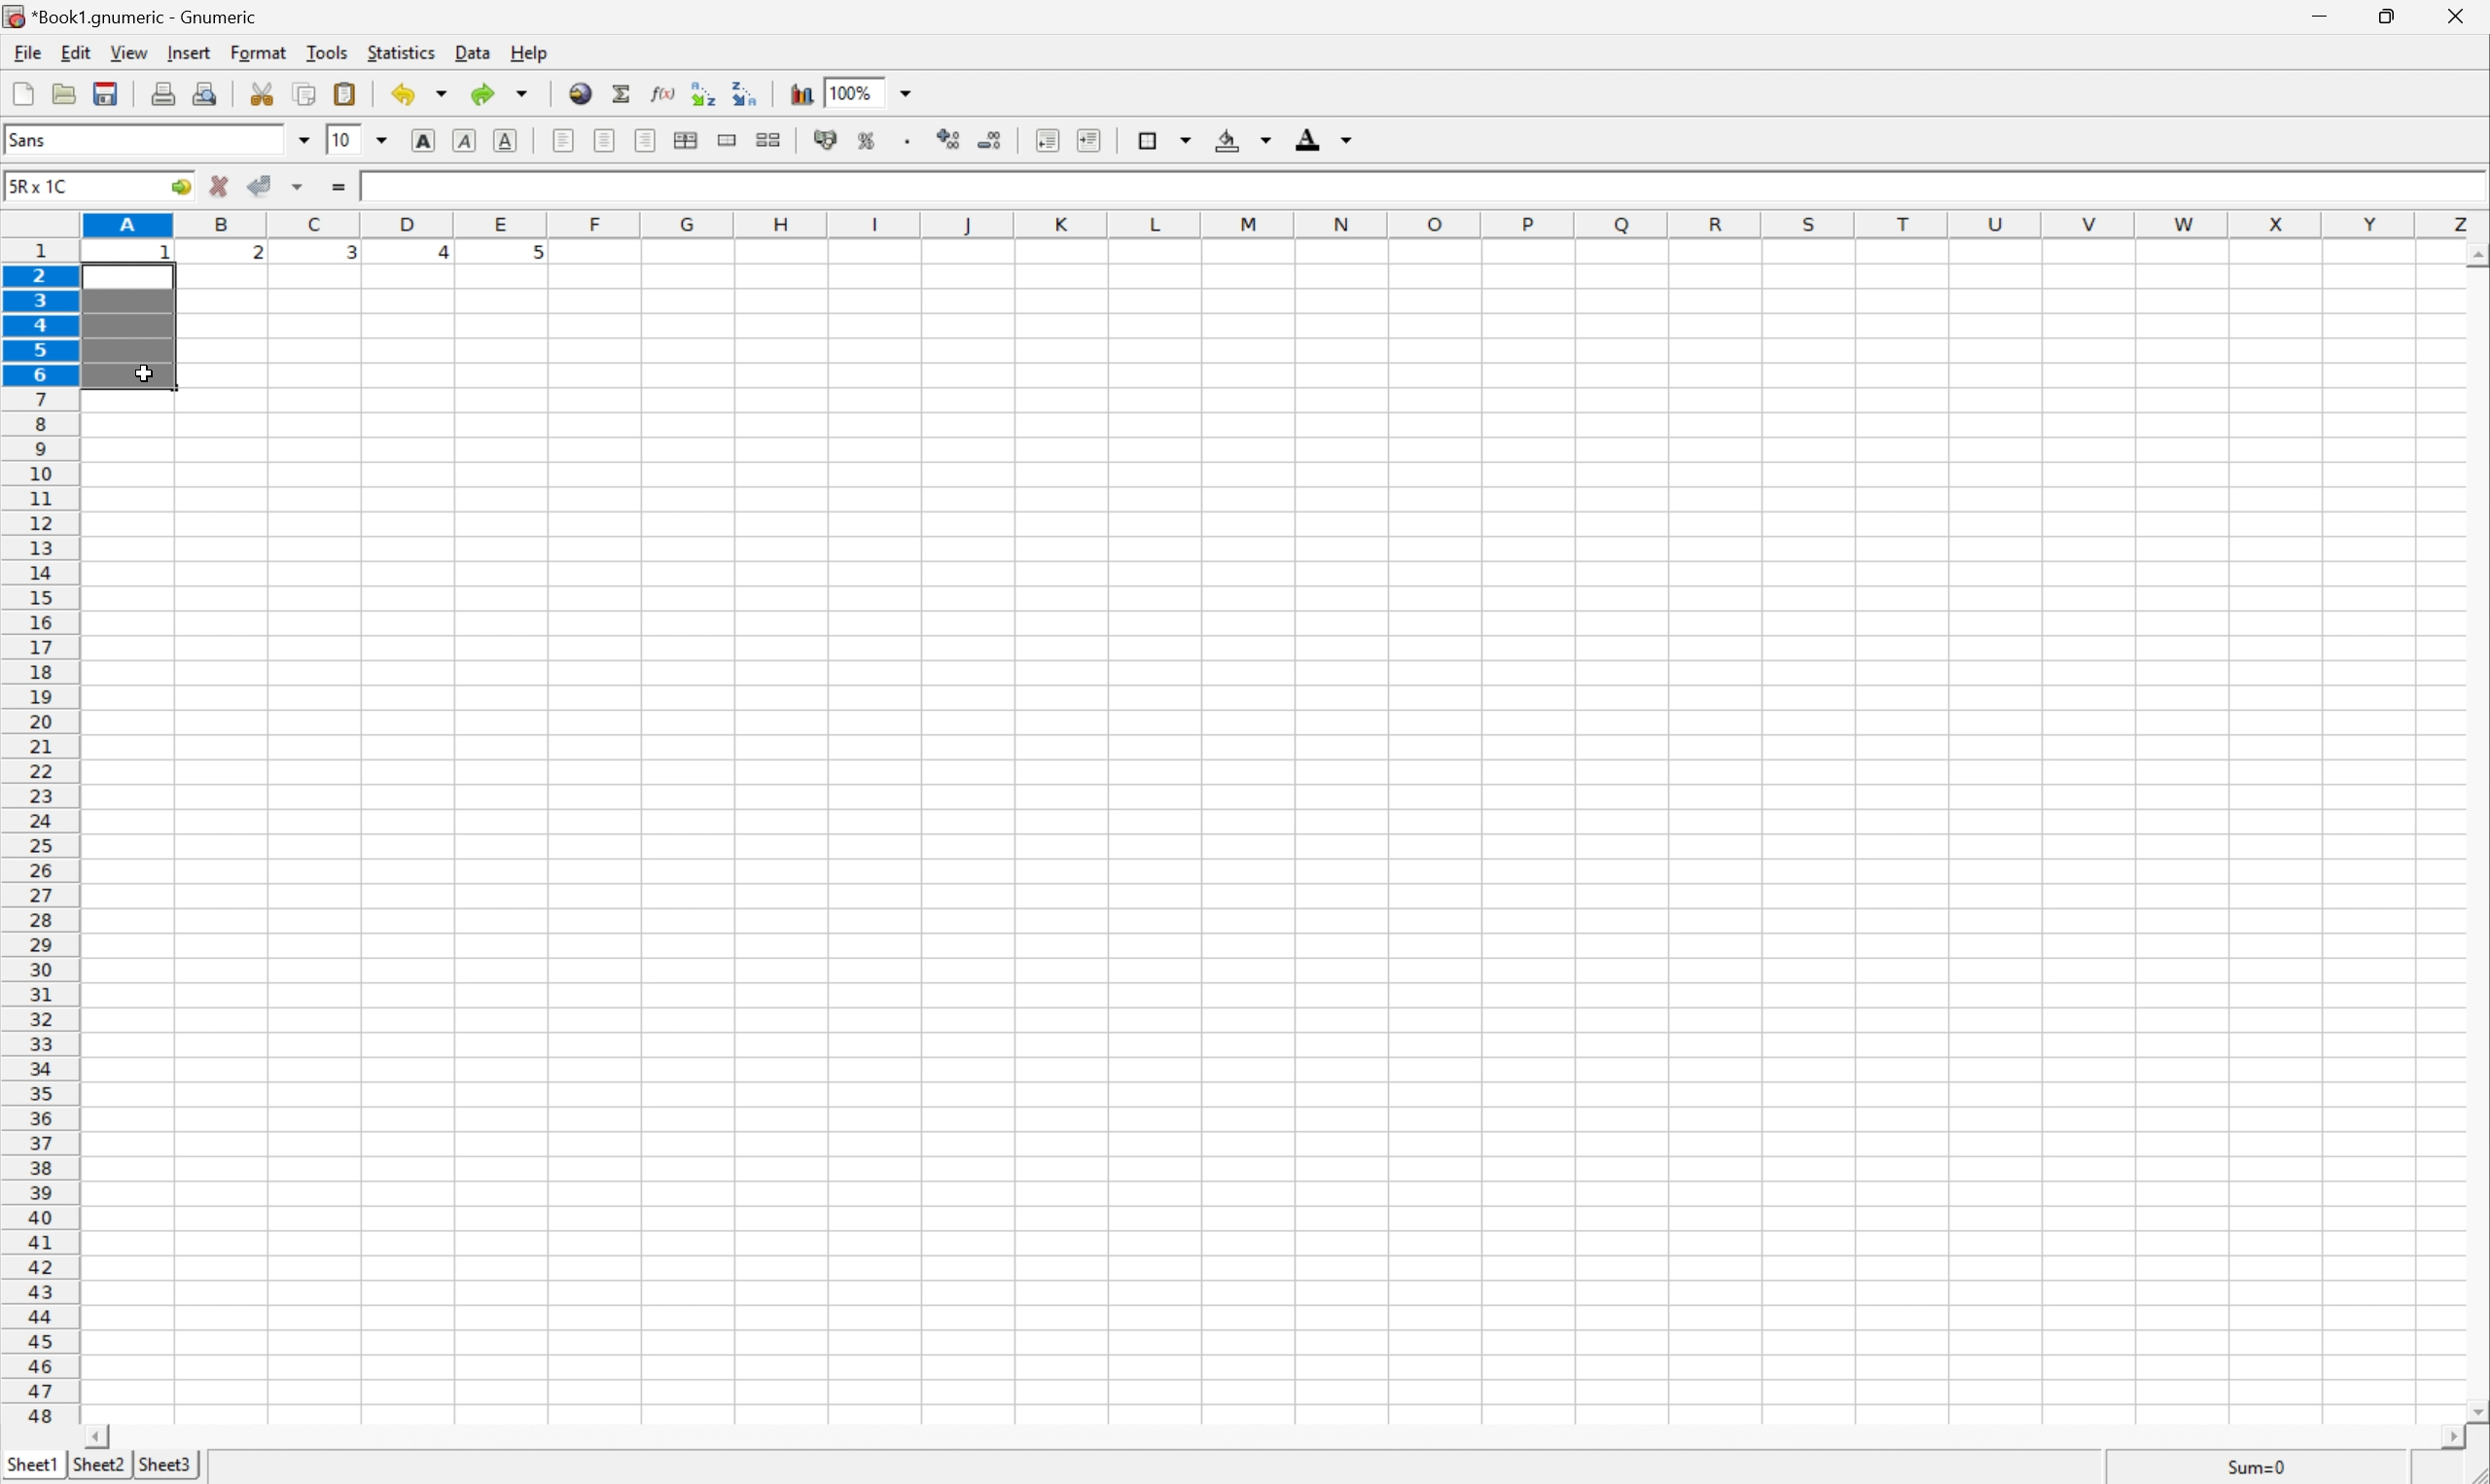 The width and height of the screenshot is (2490, 1484). Describe the element at coordinates (1086, 140) in the screenshot. I see `increase indent` at that location.